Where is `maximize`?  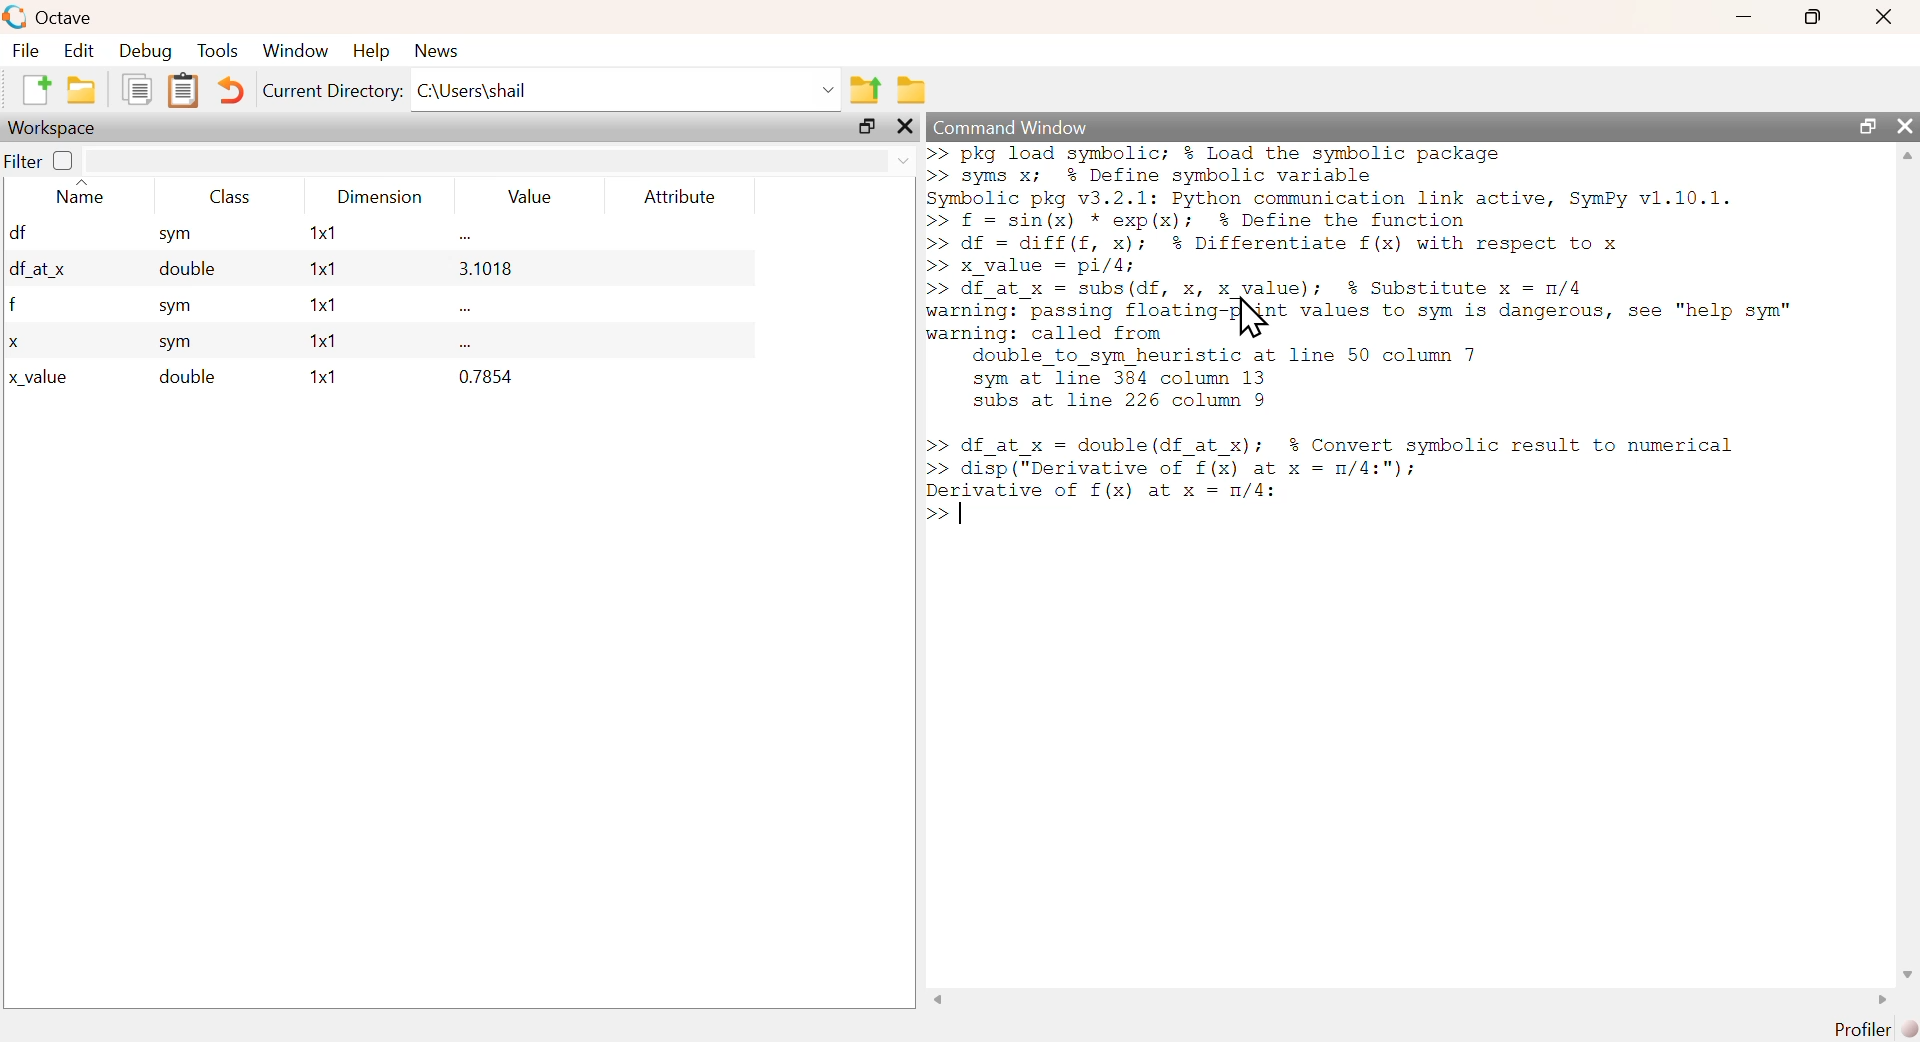
maximize is located at coordinates (866, 127).